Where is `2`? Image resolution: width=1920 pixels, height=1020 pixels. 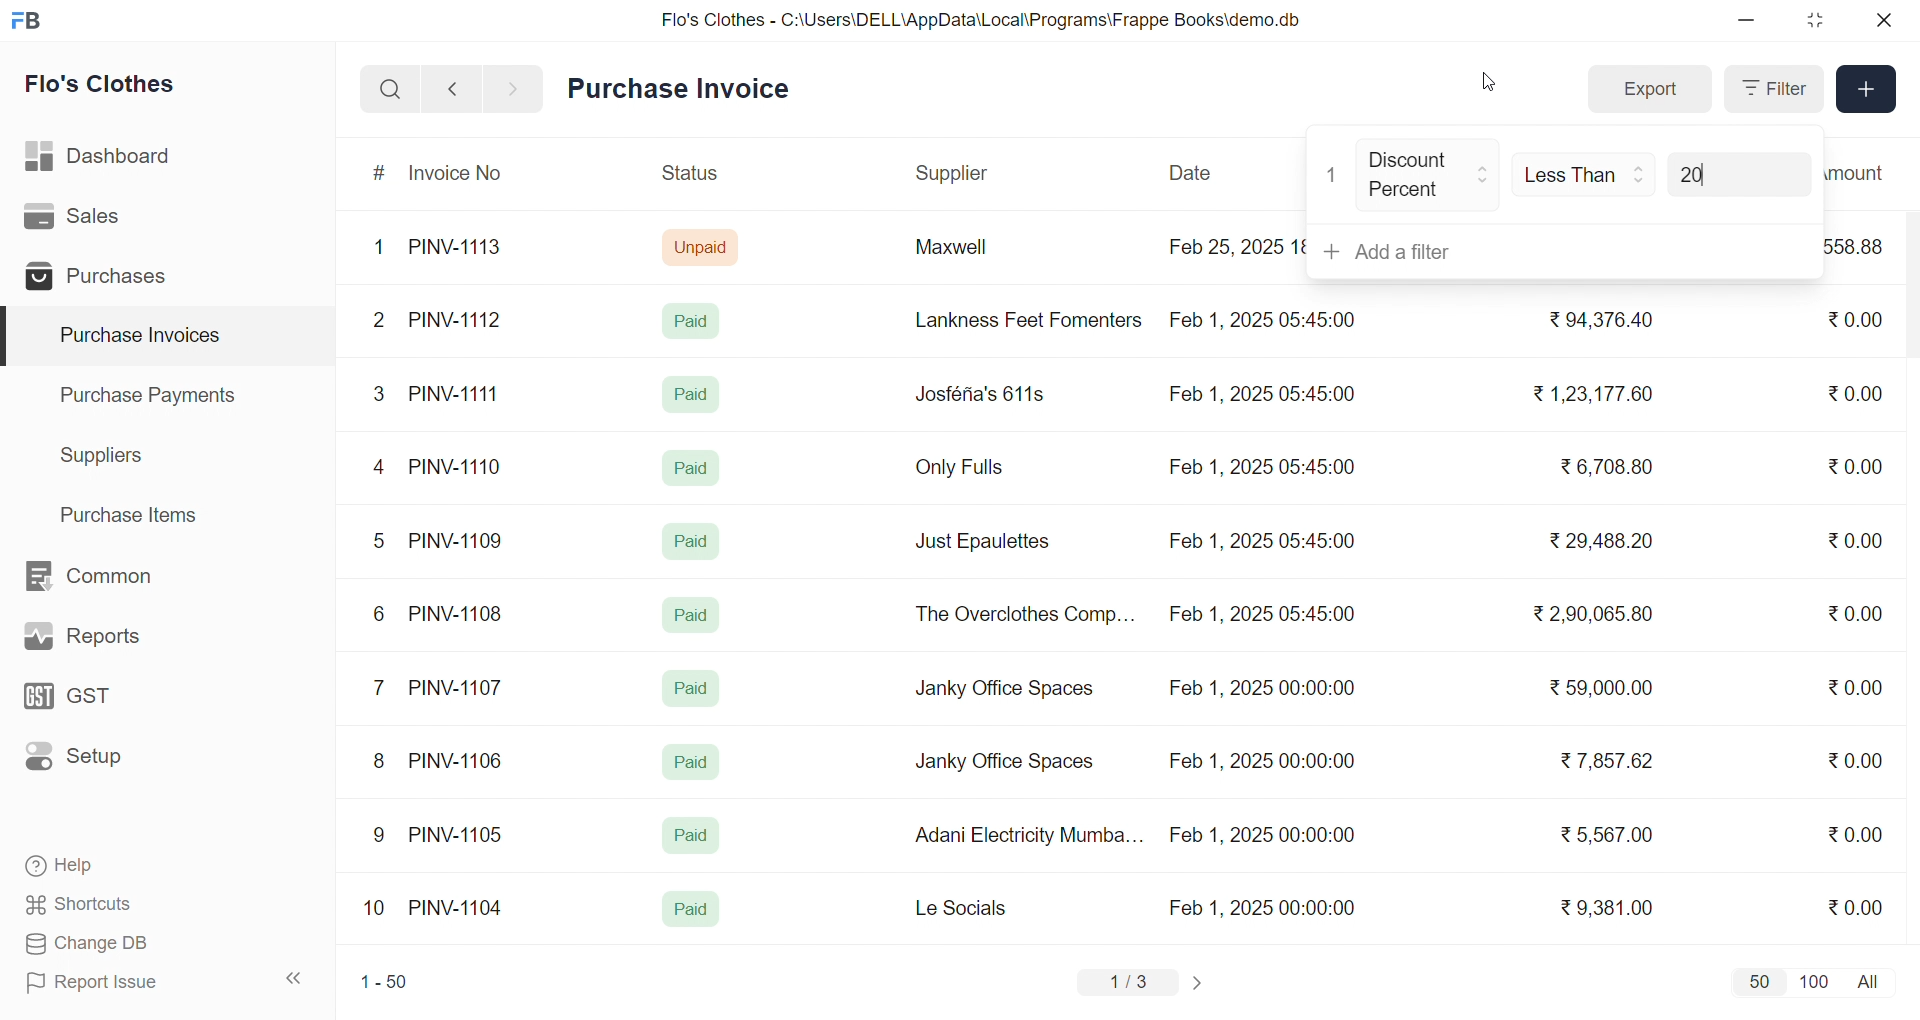 2 is located at coordinates (382, 323).